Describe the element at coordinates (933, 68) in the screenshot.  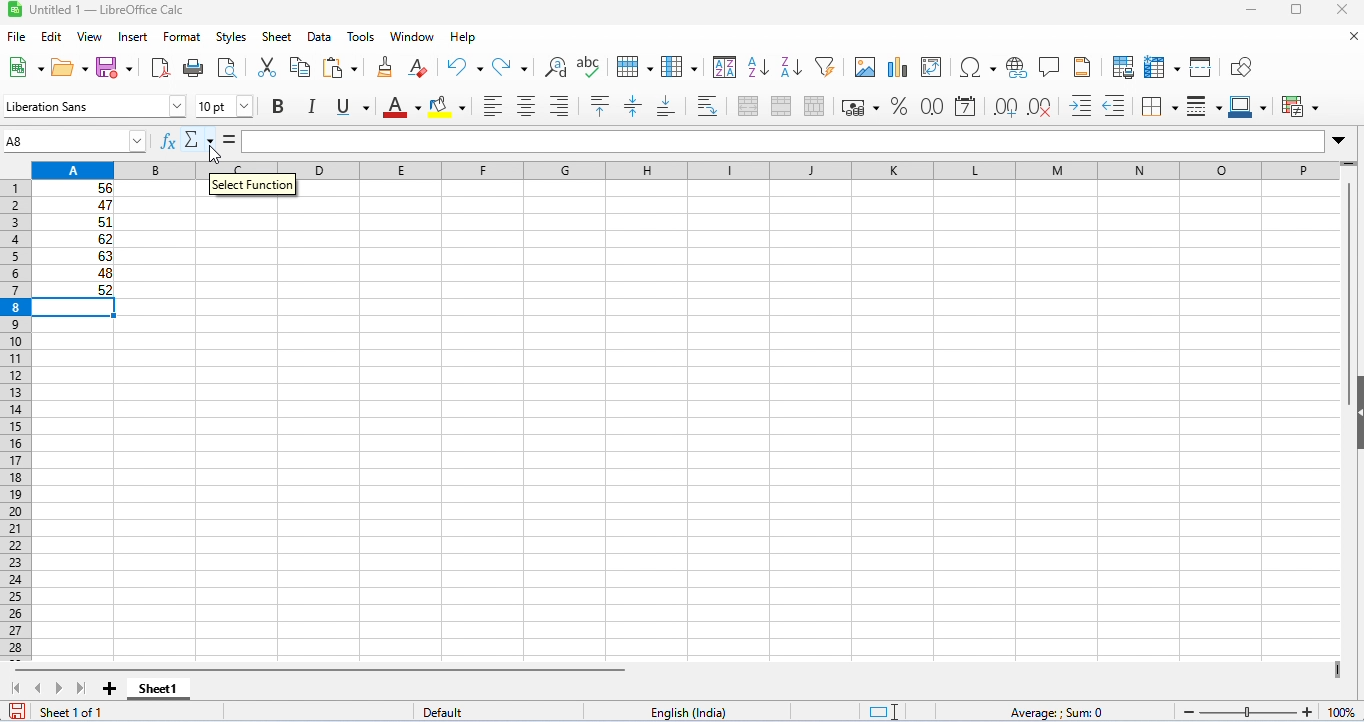
I see `insert or edit pivot table` at that location.